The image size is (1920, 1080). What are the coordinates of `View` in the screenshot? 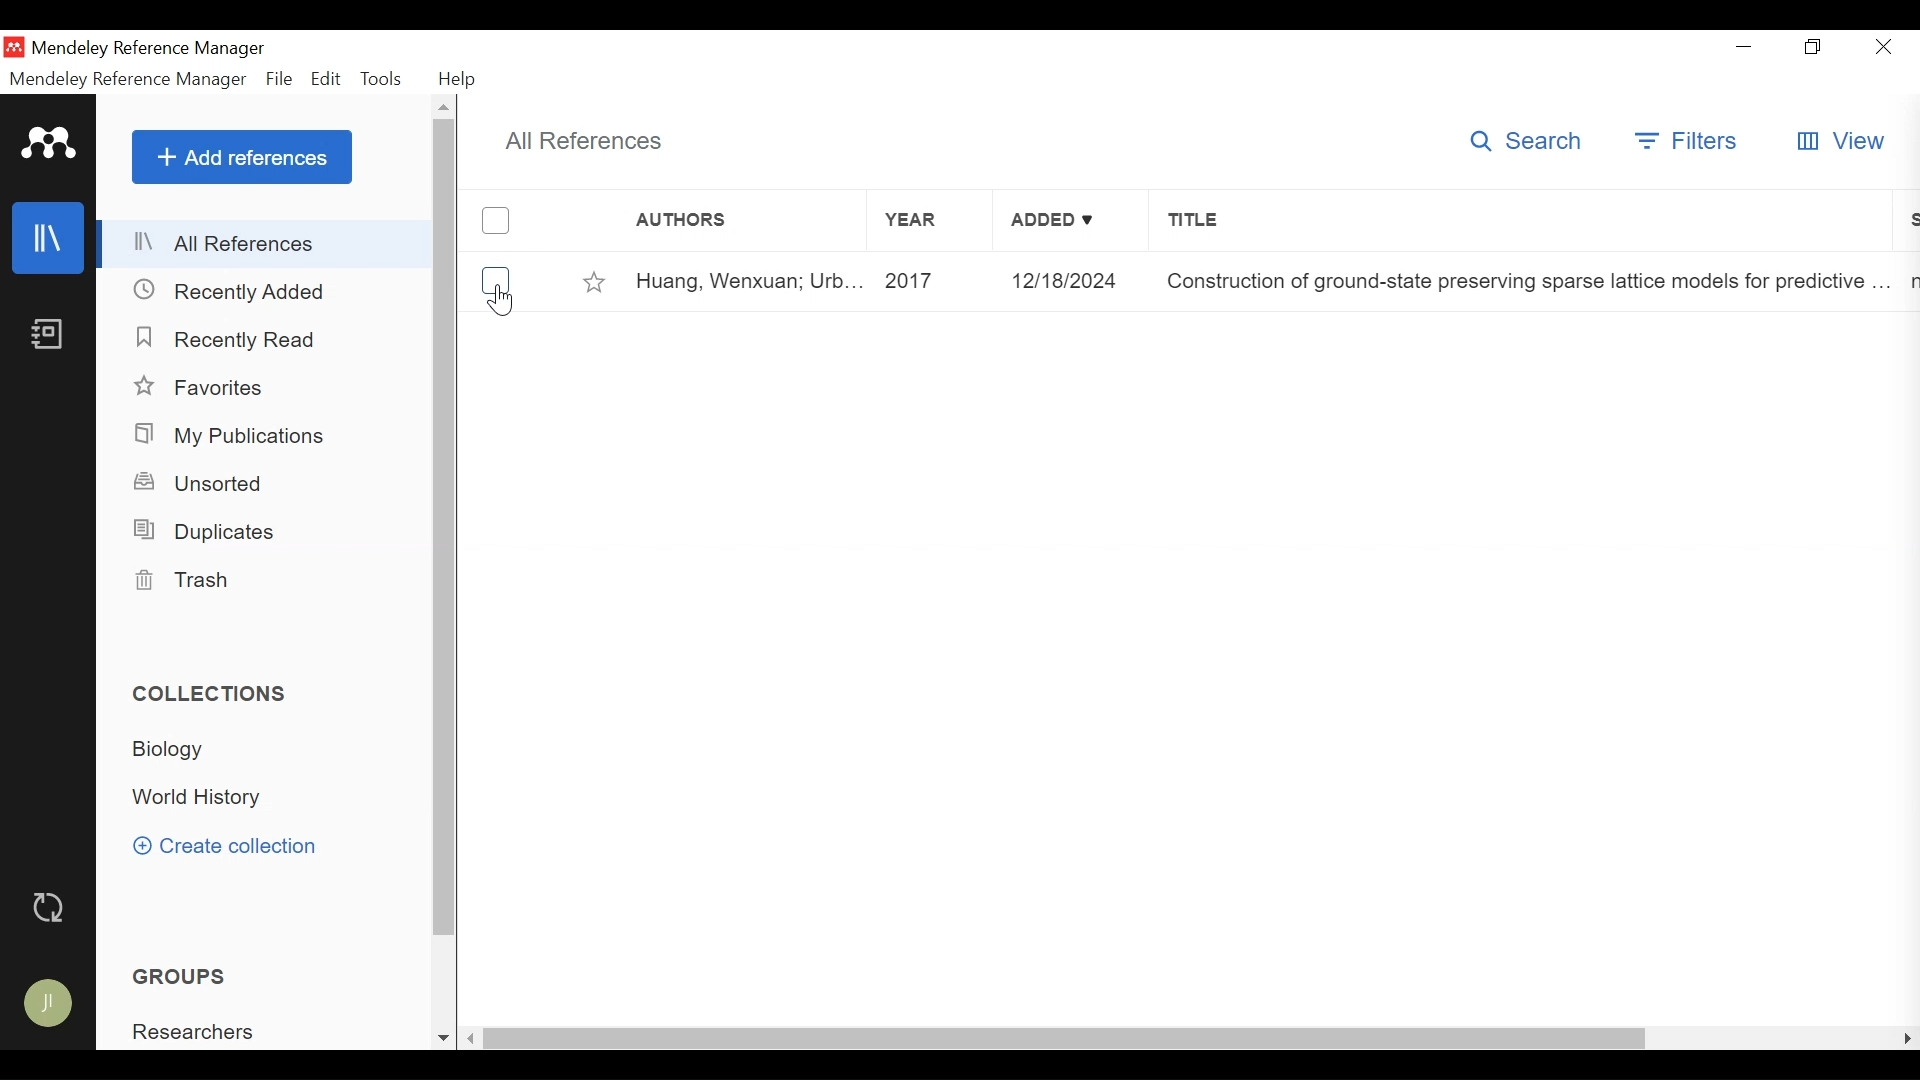 It's located at (1840, 143).